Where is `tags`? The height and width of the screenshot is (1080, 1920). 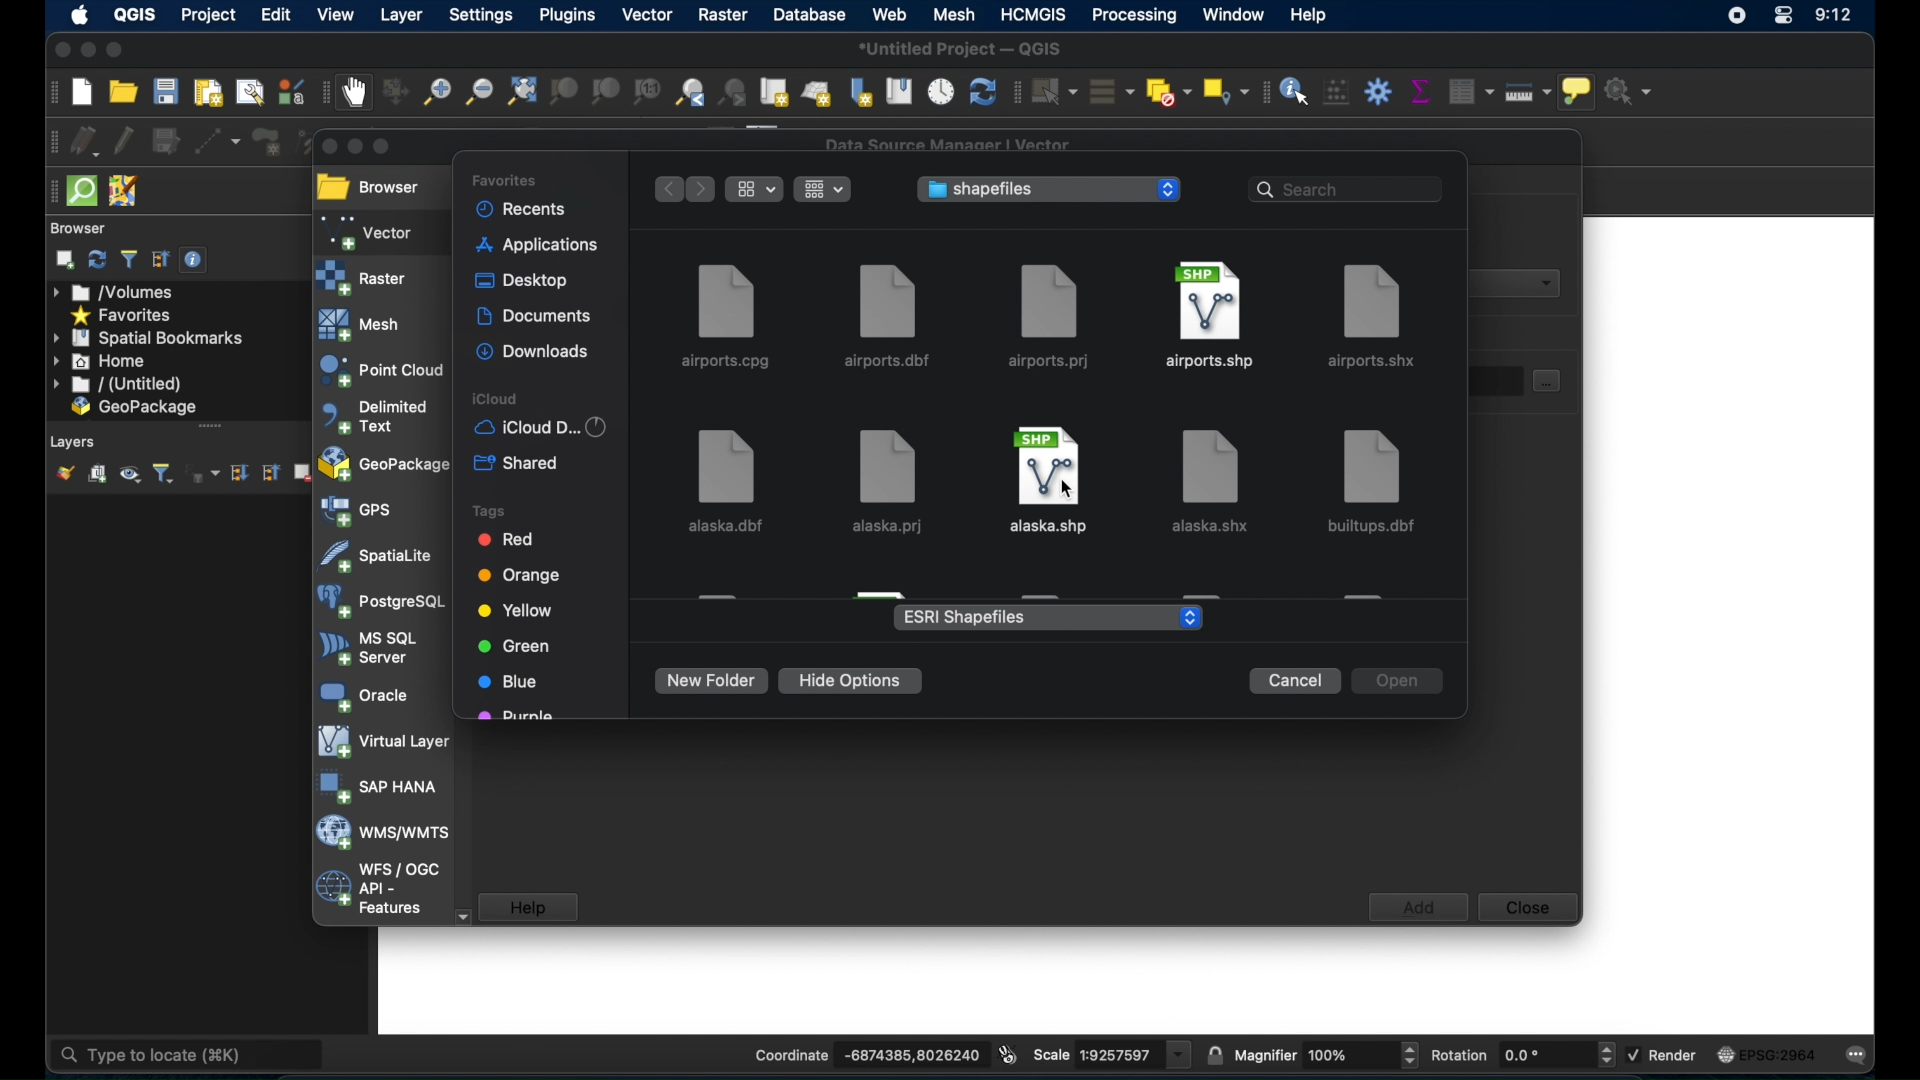
tags is located at coordinates (489, 512).